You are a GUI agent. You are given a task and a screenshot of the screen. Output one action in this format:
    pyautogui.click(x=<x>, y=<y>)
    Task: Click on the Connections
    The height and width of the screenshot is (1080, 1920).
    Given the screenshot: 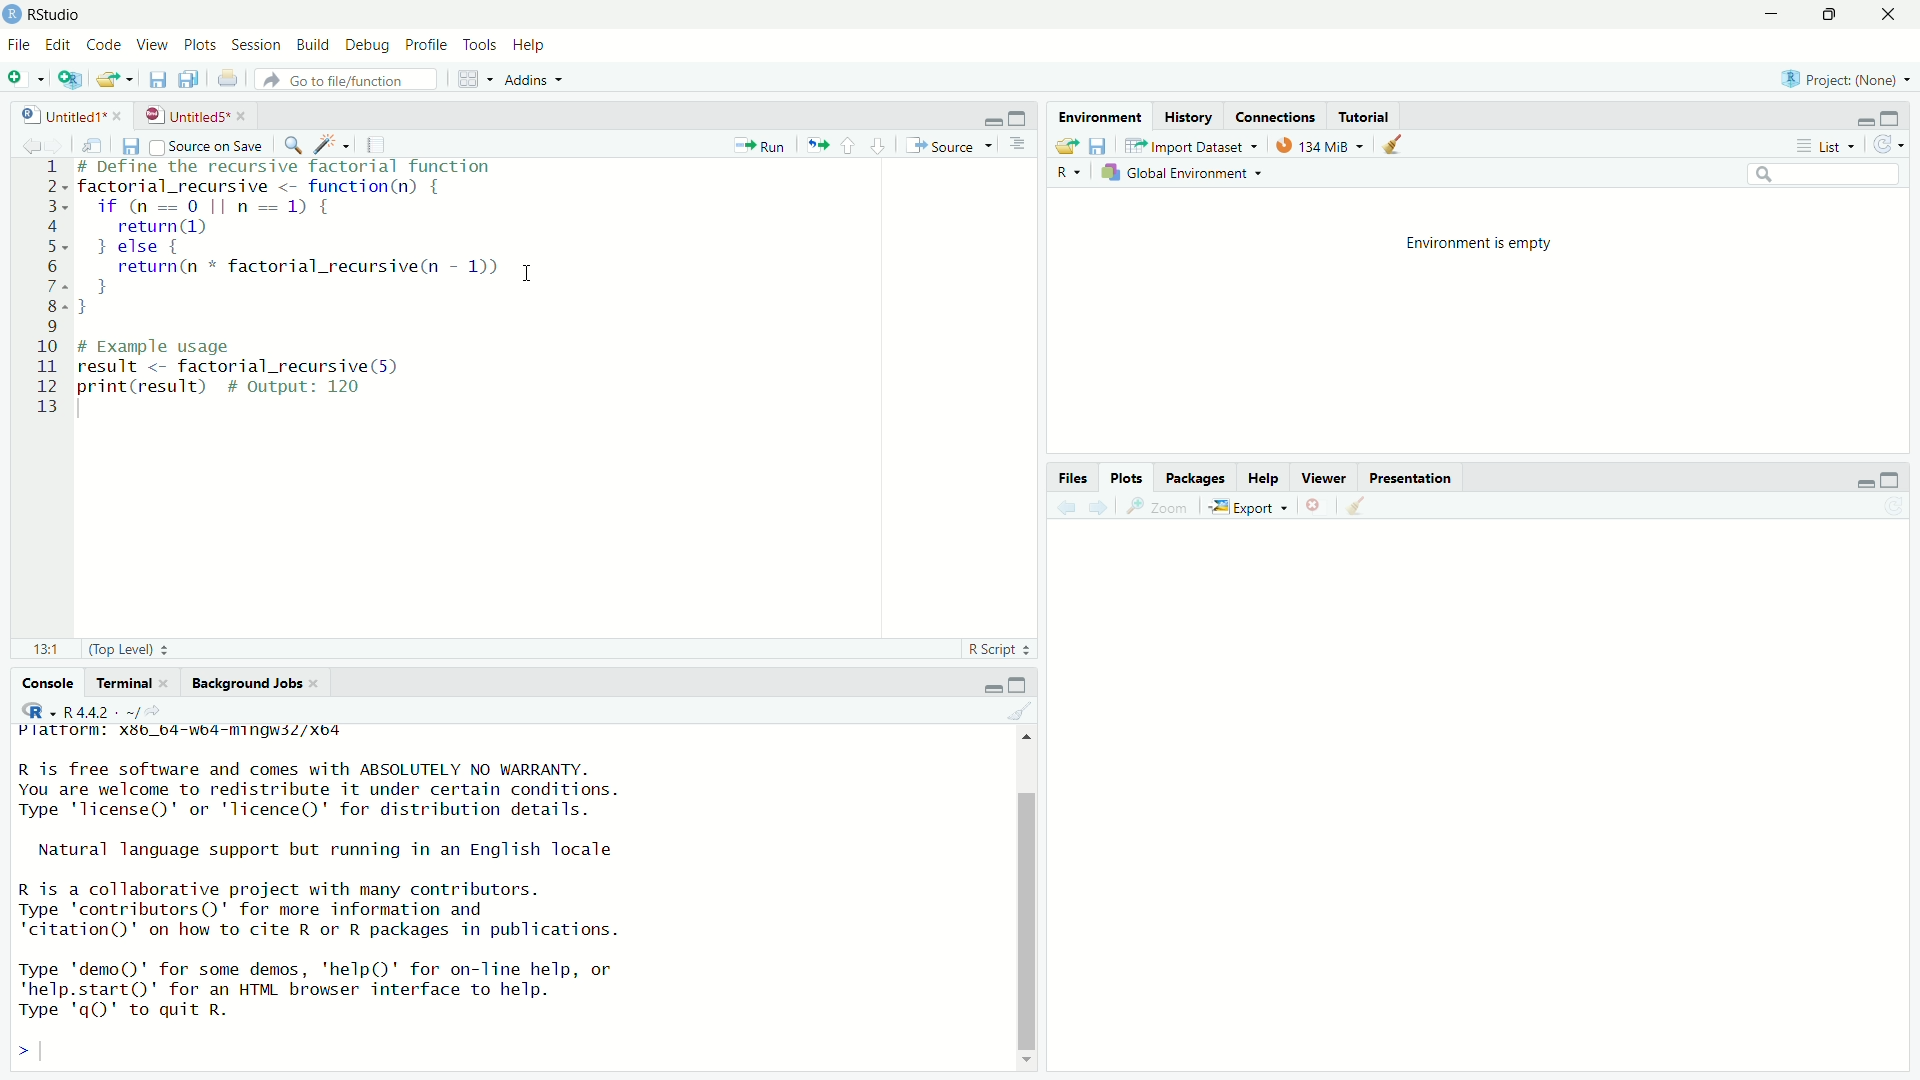 What is the action you would take?
    pyautogui.click(x=1276, y=114)
    